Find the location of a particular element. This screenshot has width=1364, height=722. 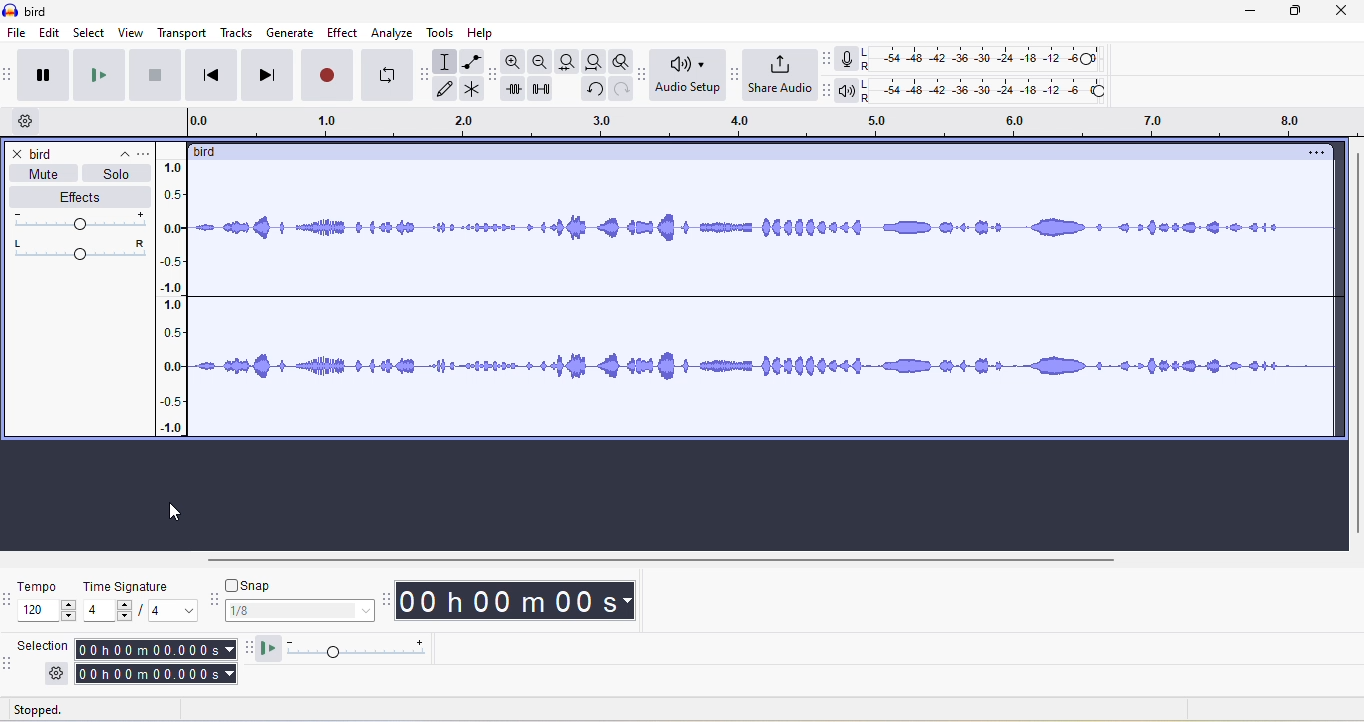

tracks is located at coordinates (240, 34).